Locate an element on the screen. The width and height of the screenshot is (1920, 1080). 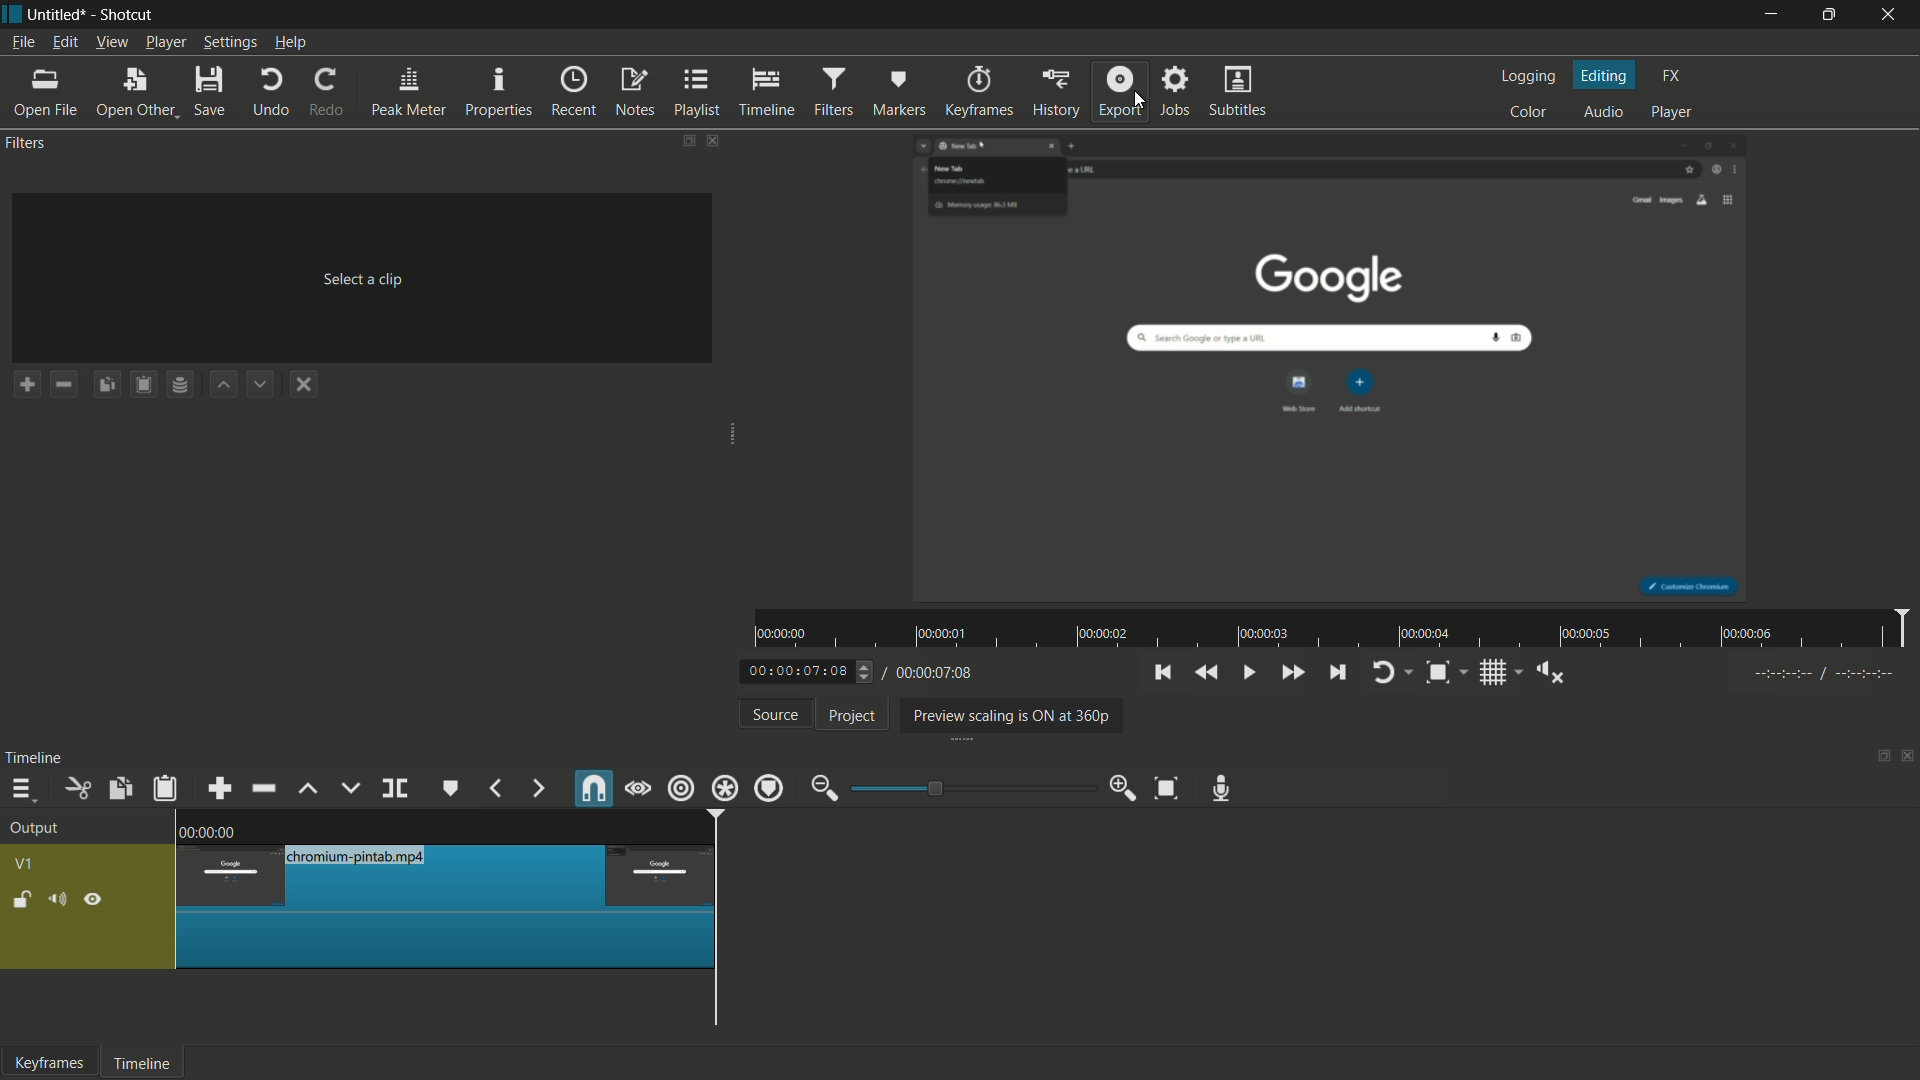
paste is located at coordinates (169, 789).